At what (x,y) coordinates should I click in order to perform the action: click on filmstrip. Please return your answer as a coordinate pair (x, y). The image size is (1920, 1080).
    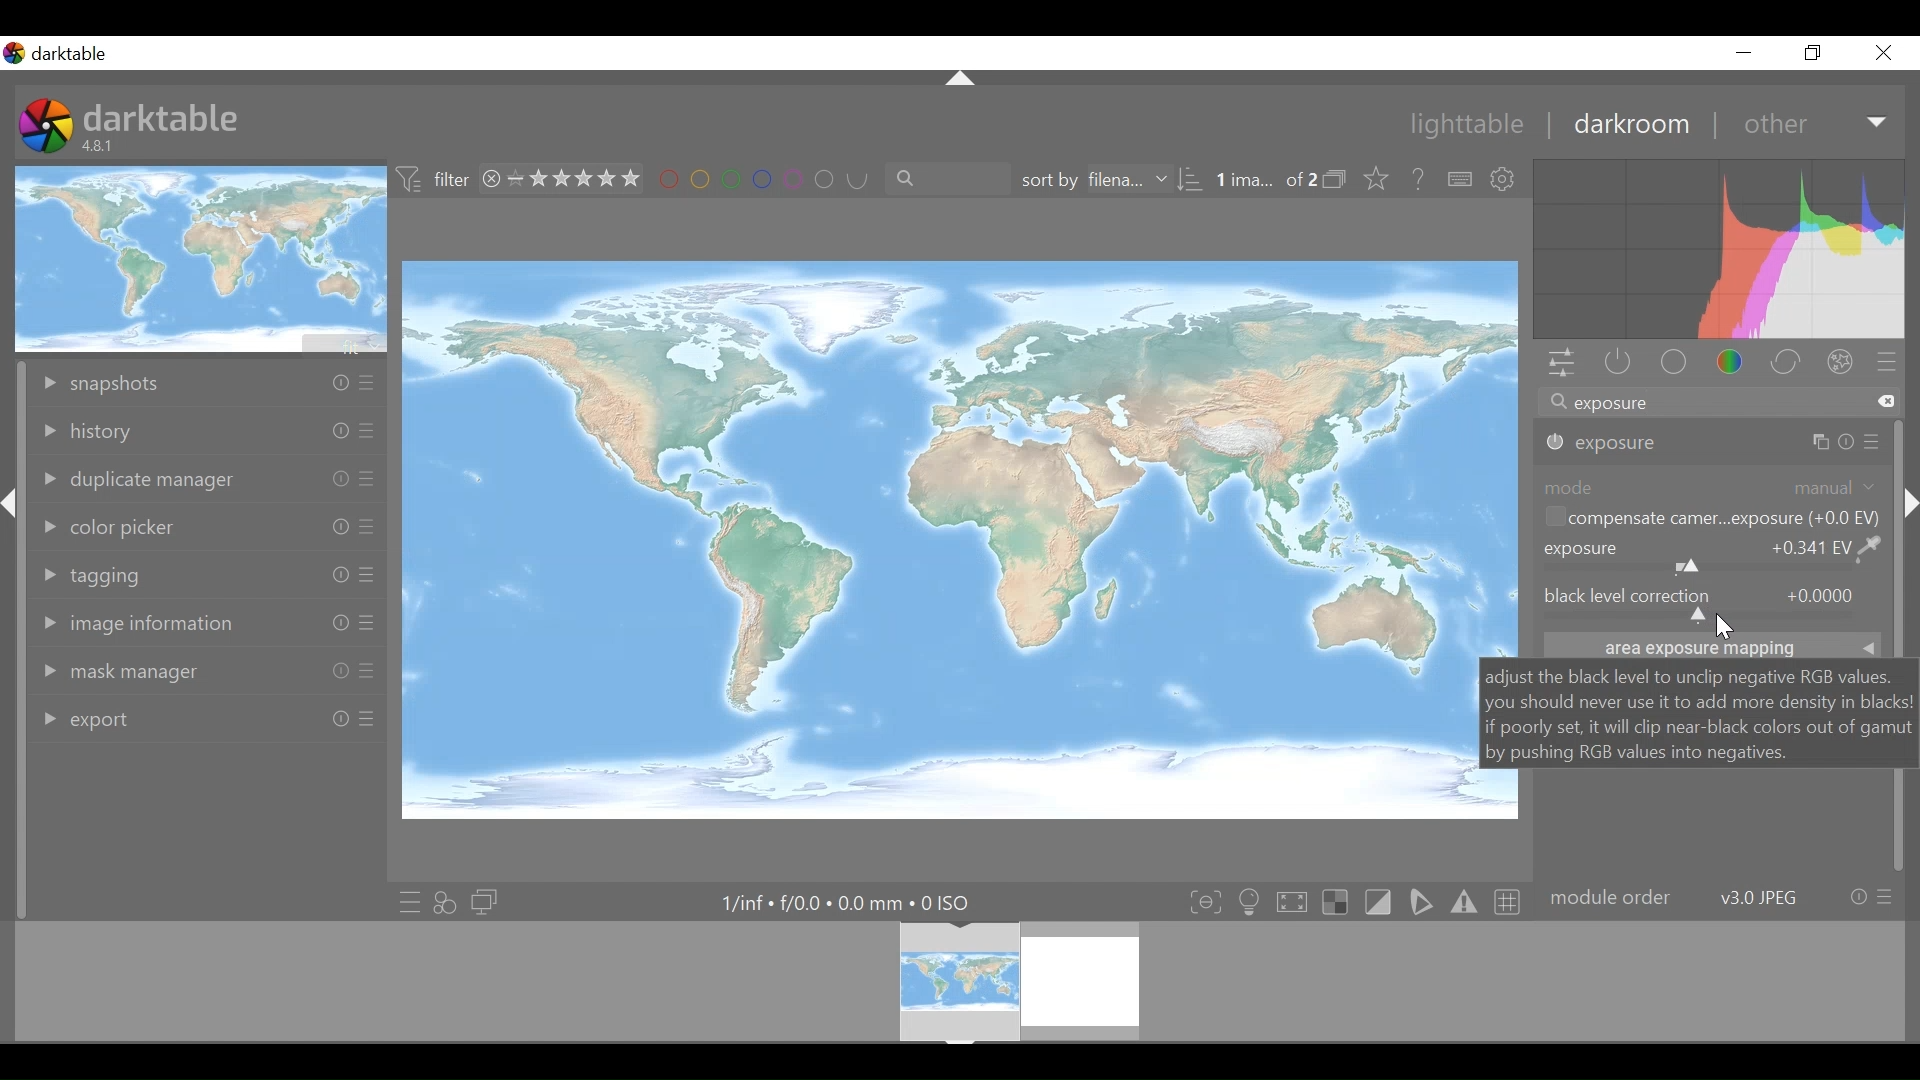
    Looking at the image, I should click on (958, 981).